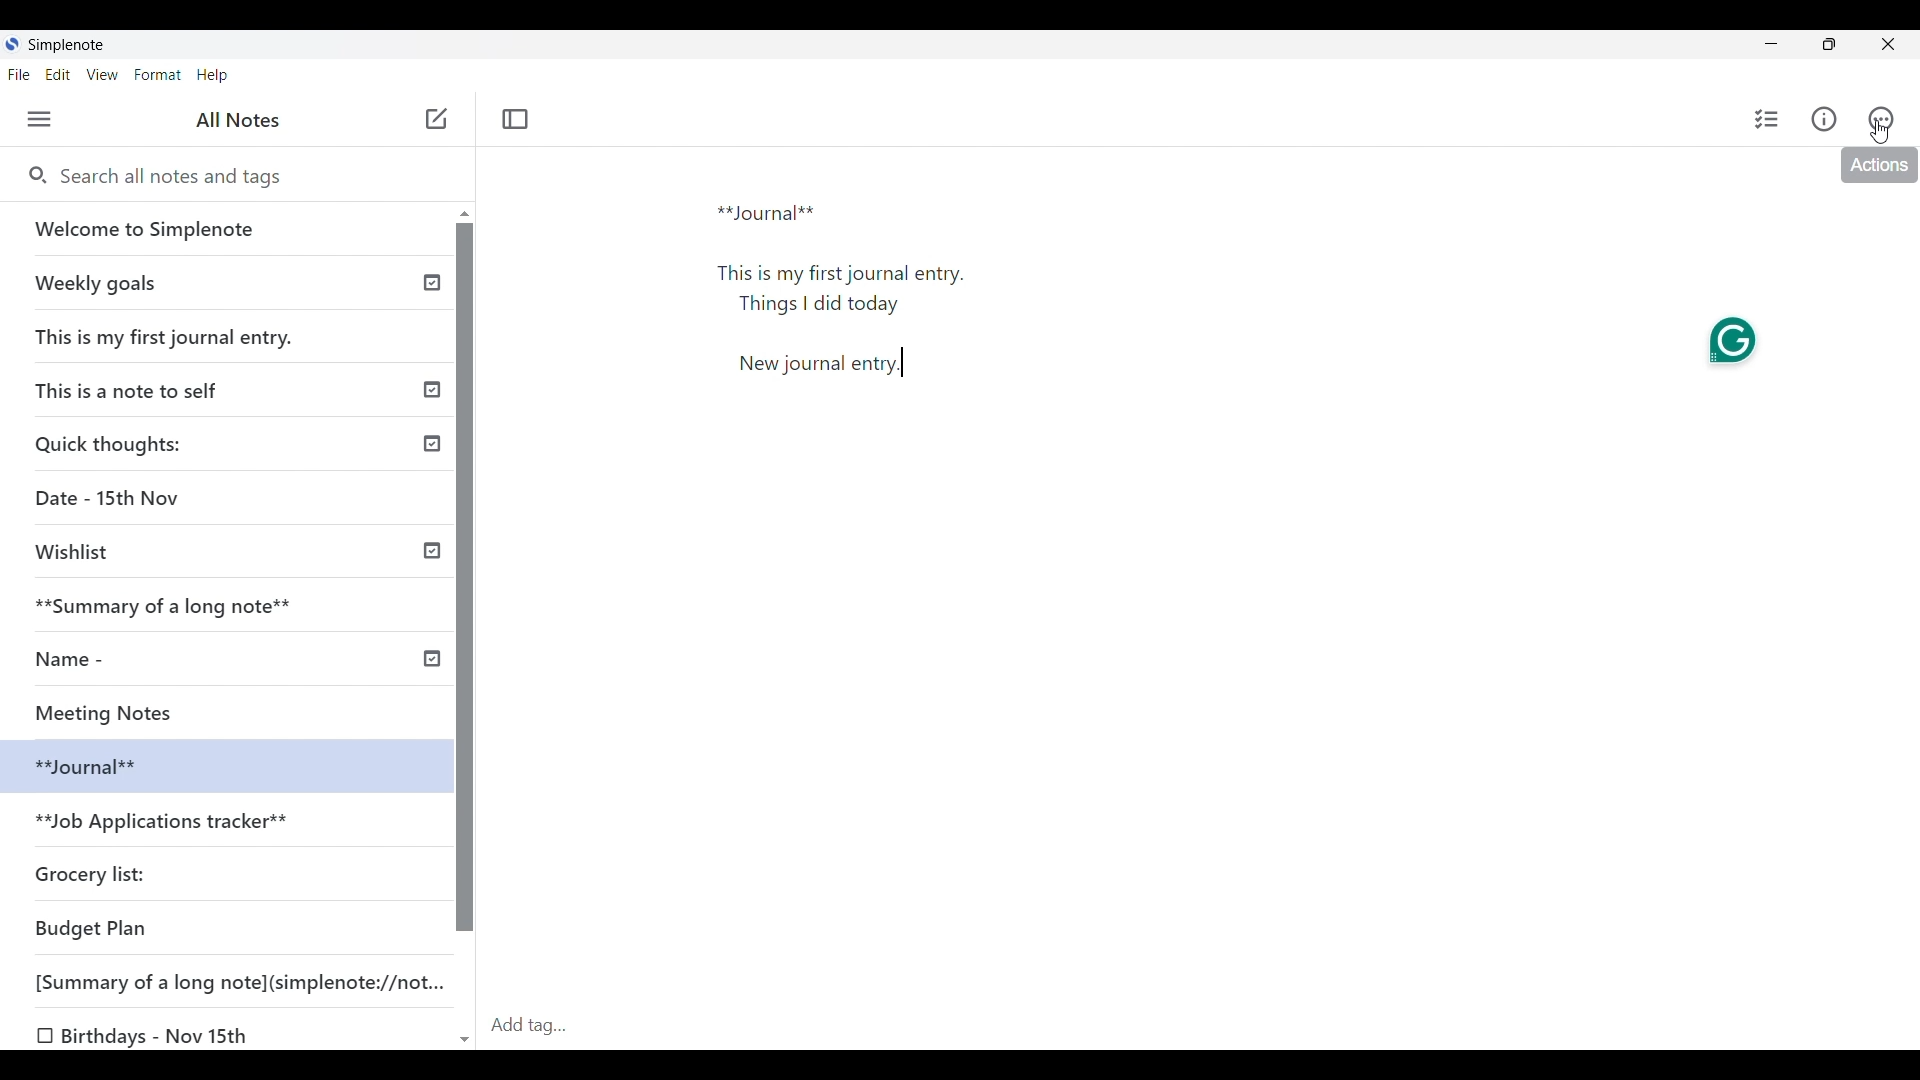 Image resolution: width=1920 pixels, height=1080 pixels. Describe the element at coordinates (166, 336) in the screenshot. I see `This is my first journal entry.` at that location.